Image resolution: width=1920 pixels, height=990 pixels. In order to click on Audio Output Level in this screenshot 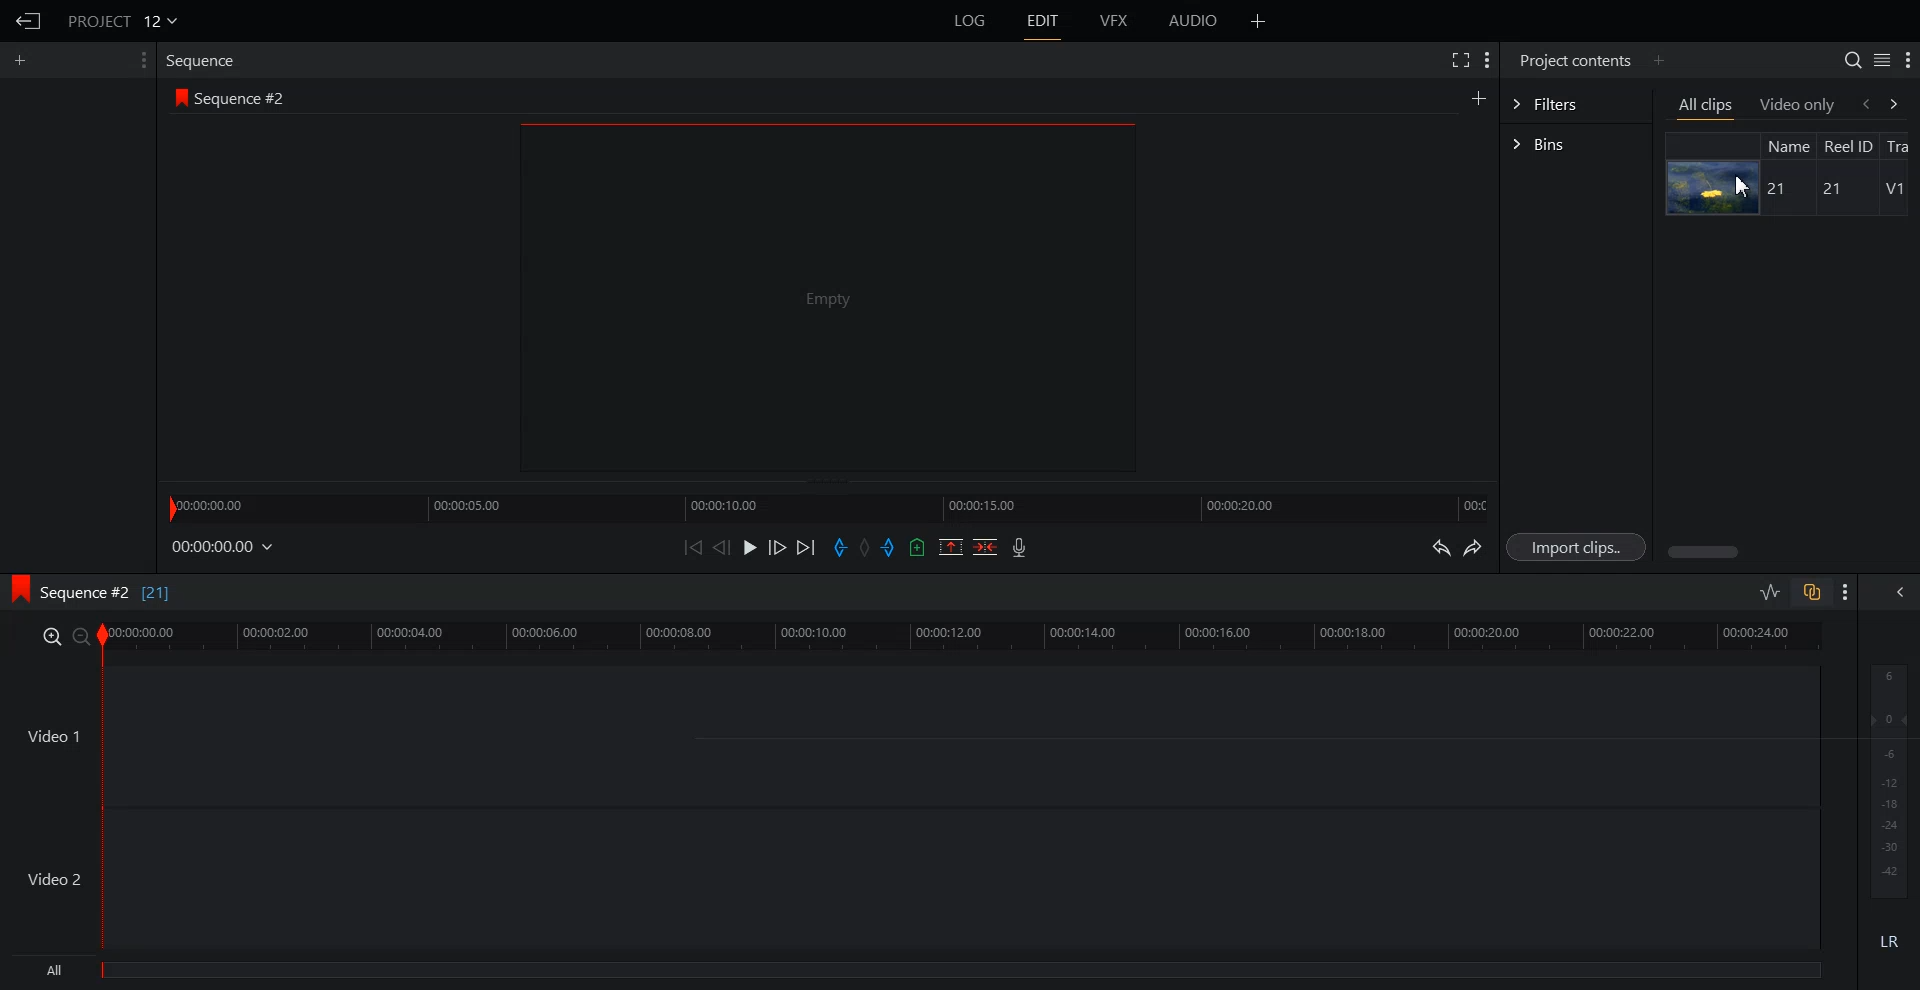, I will do `click(1885, 777)`.